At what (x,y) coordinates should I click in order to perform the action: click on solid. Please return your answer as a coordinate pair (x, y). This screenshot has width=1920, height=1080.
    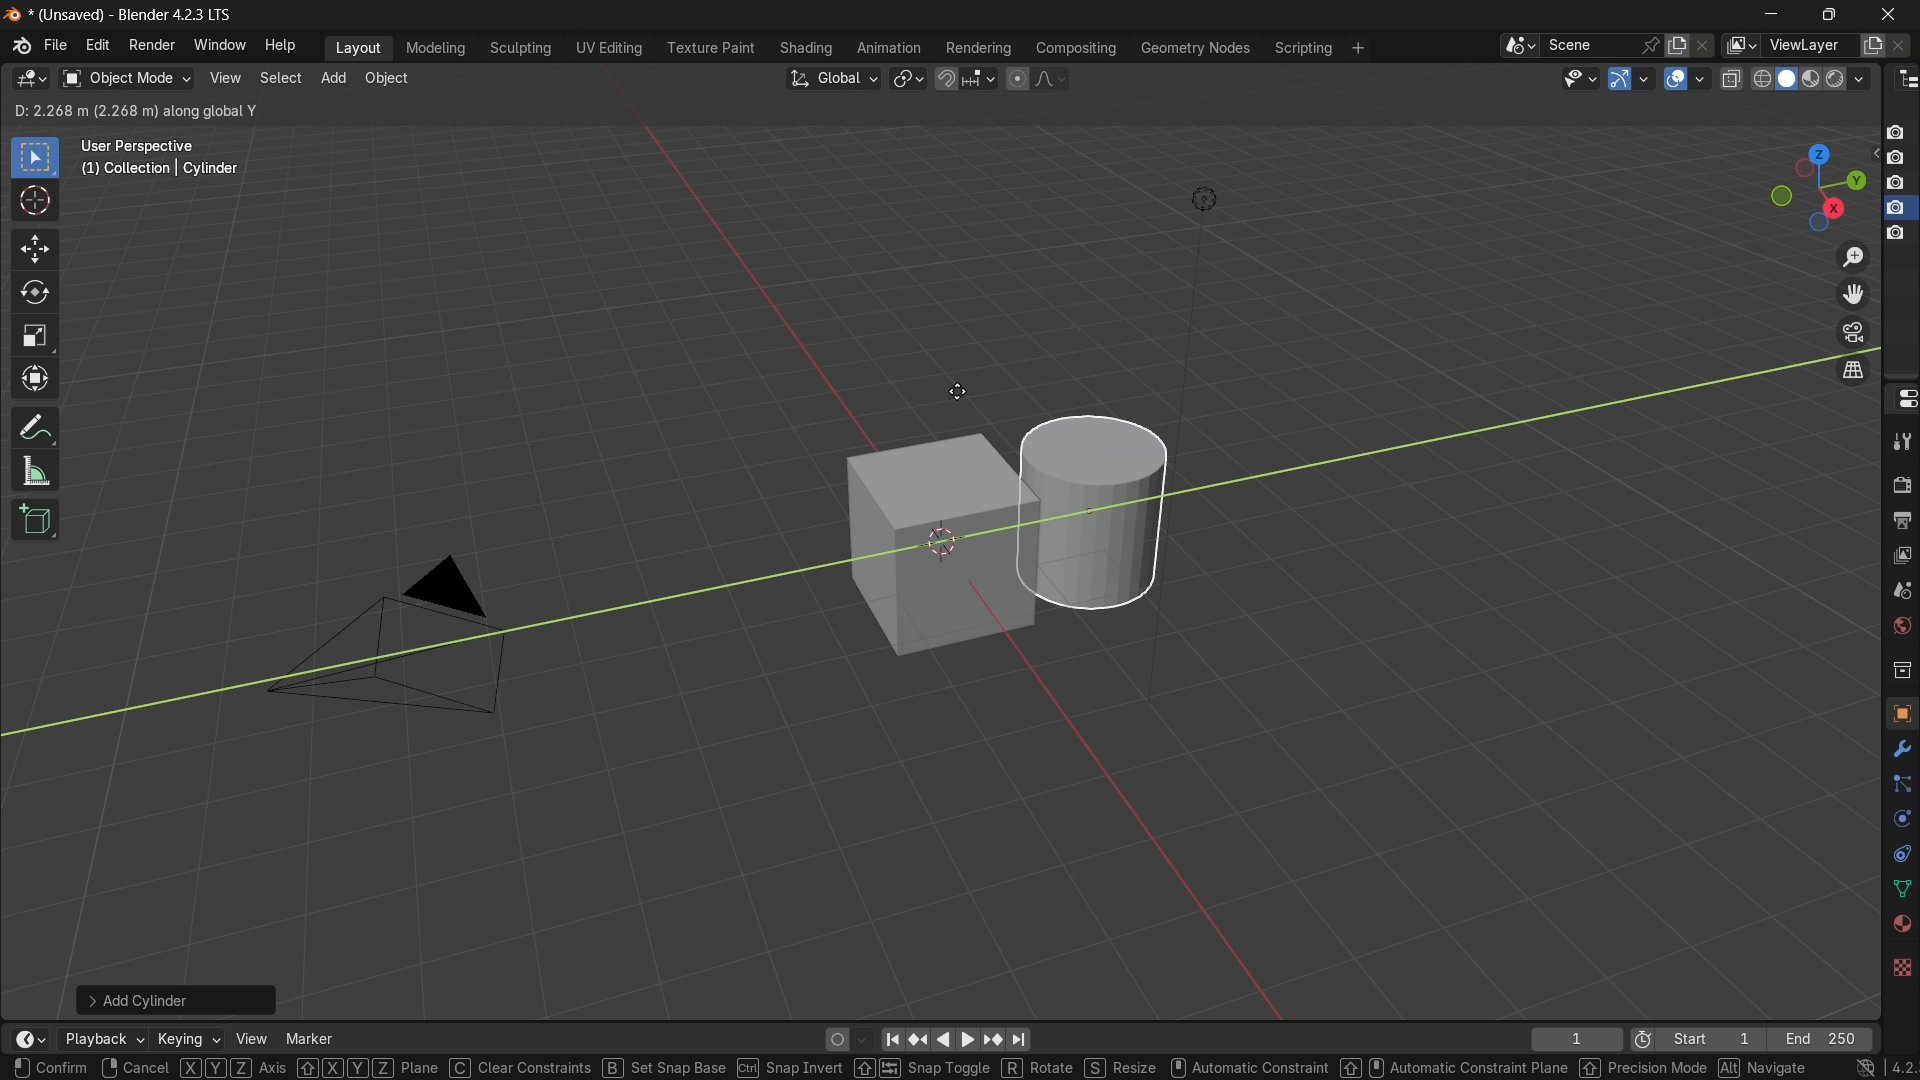
    Looking at the image, I should click on (1788, 80).